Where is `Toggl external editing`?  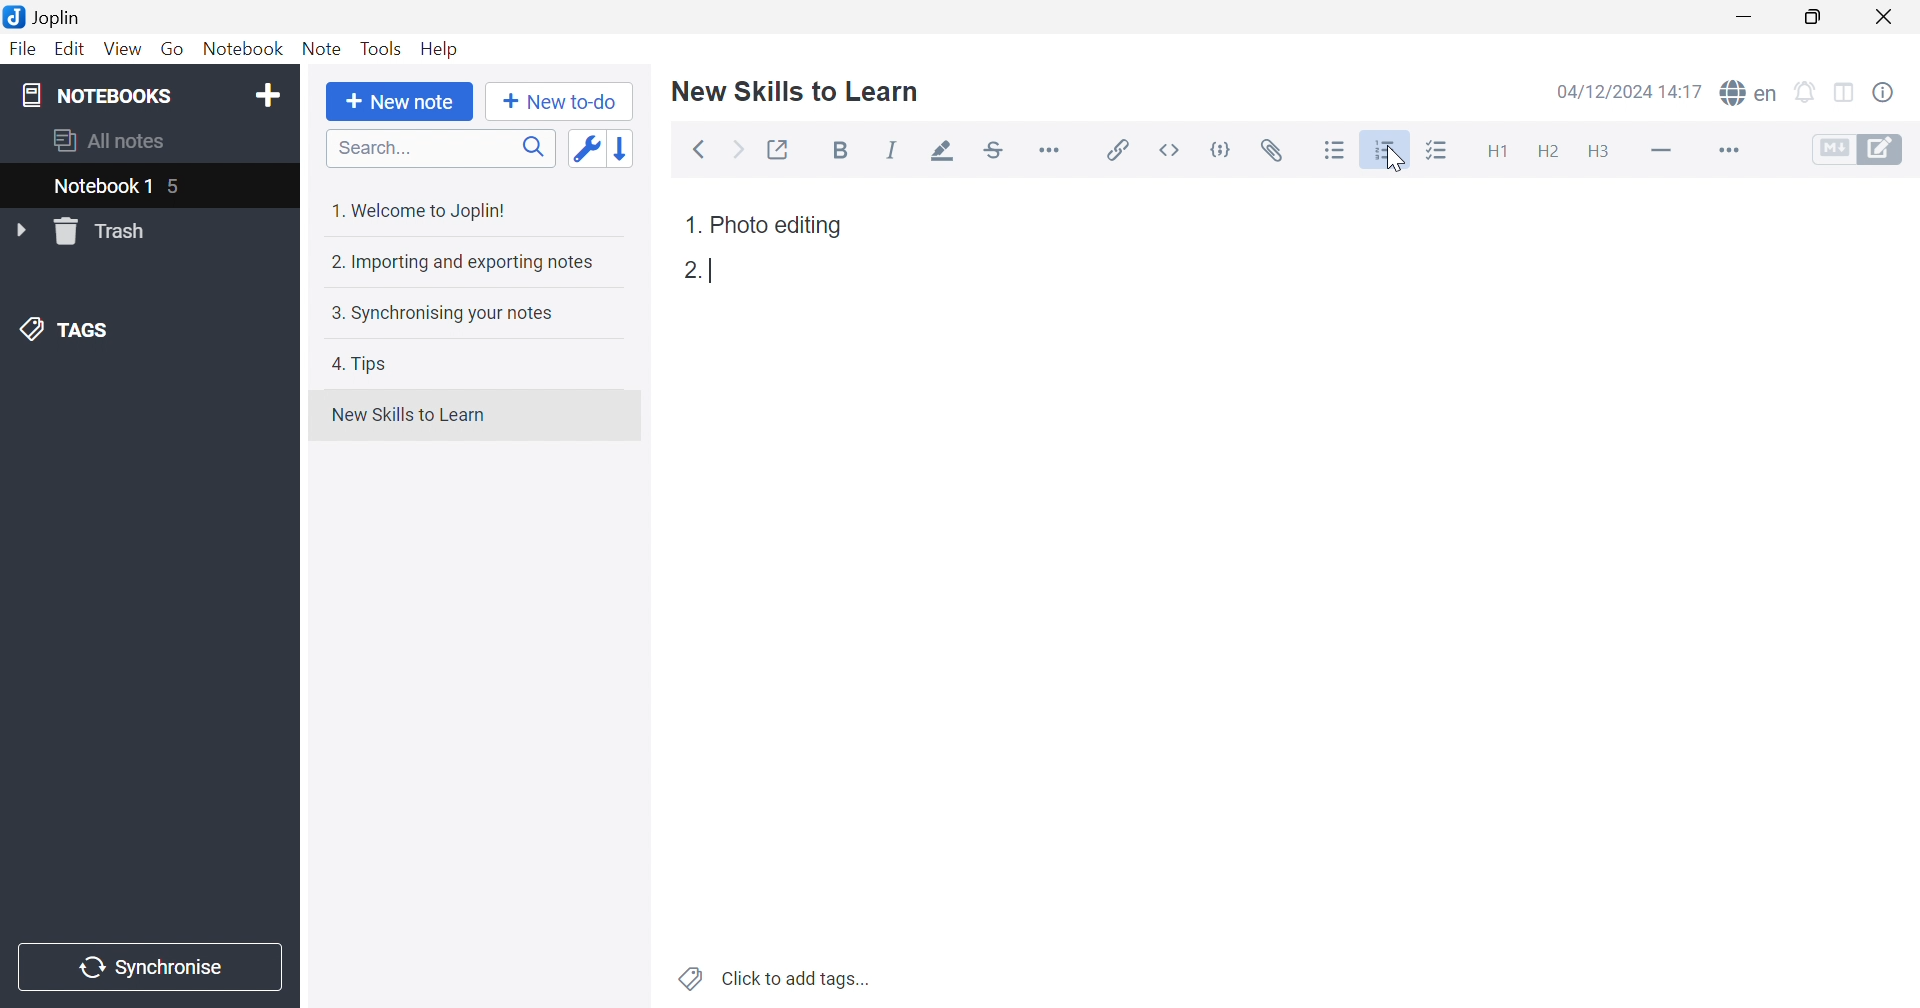 Toggl external editing is located at coordinates (780, 150).